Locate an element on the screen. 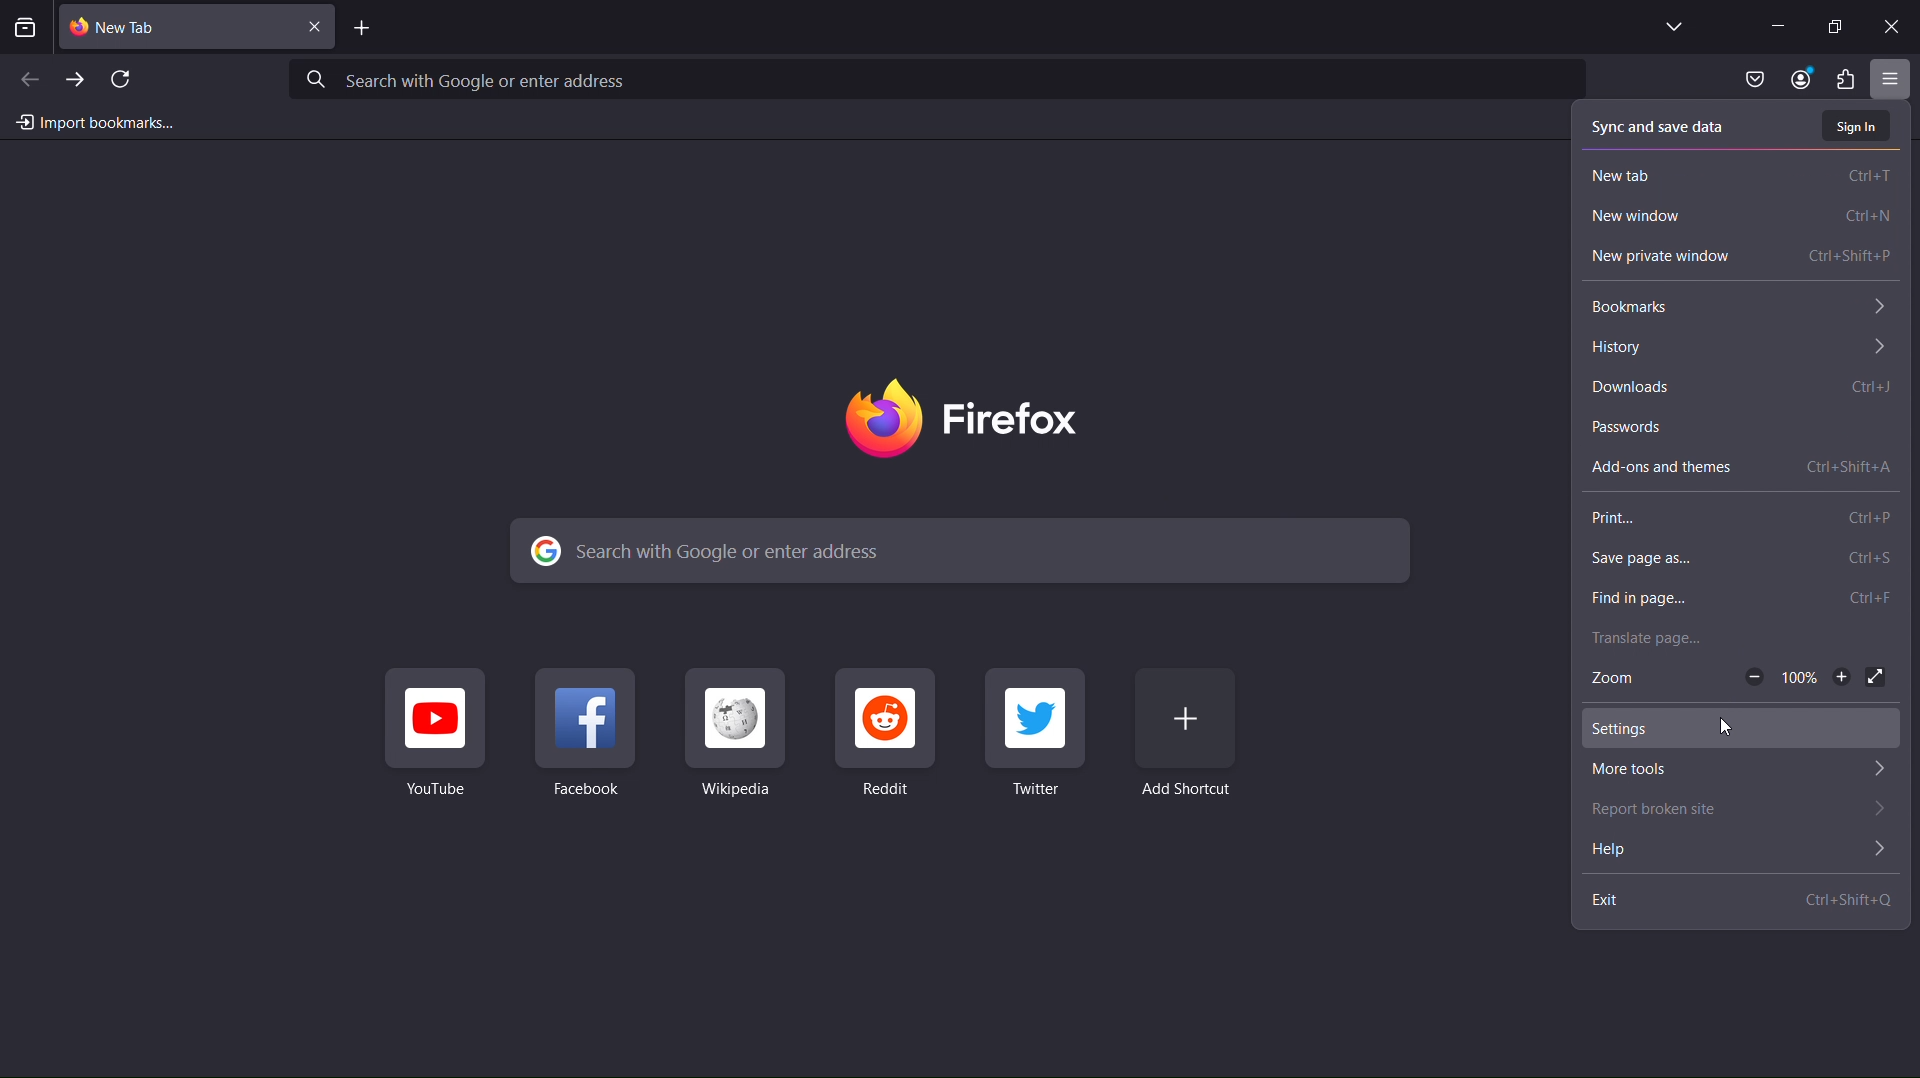  Downloads is located at coordinates (1741, 389).